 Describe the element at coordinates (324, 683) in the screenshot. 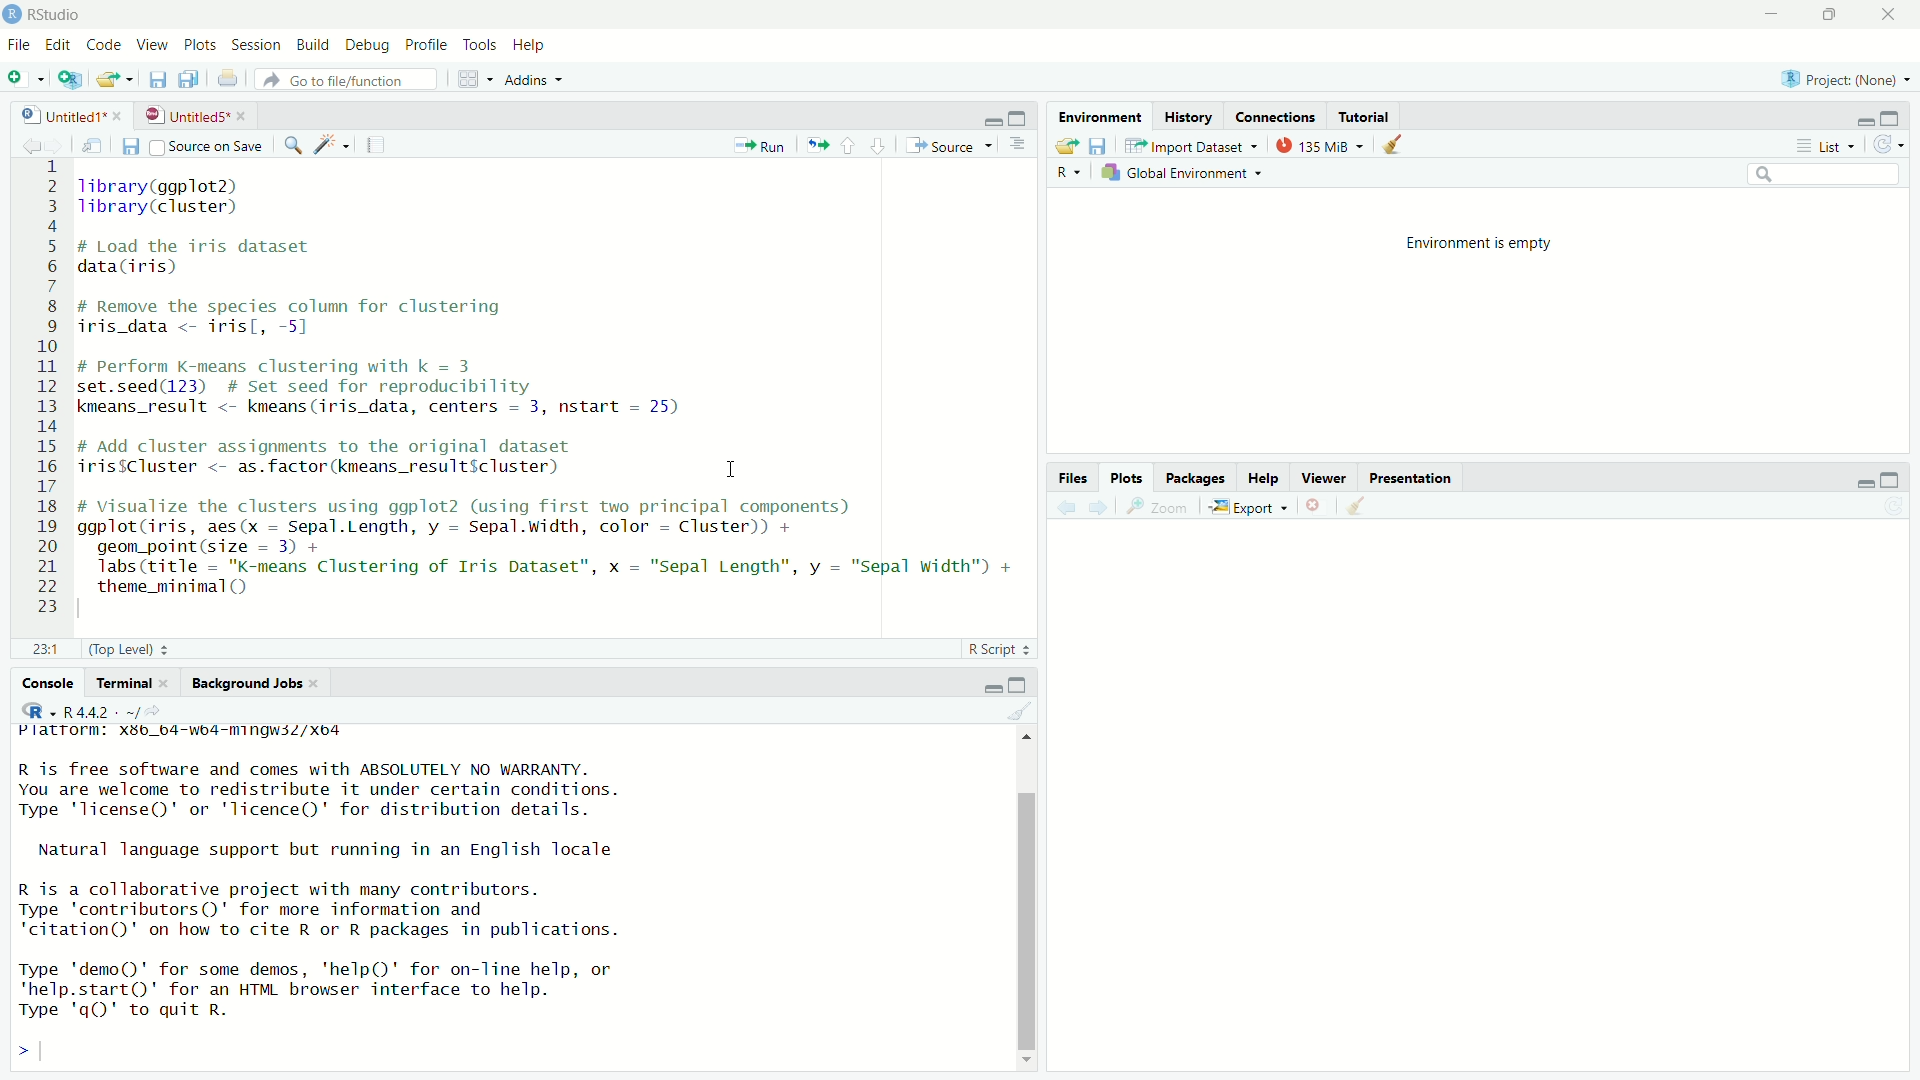

I see `close` at that location.